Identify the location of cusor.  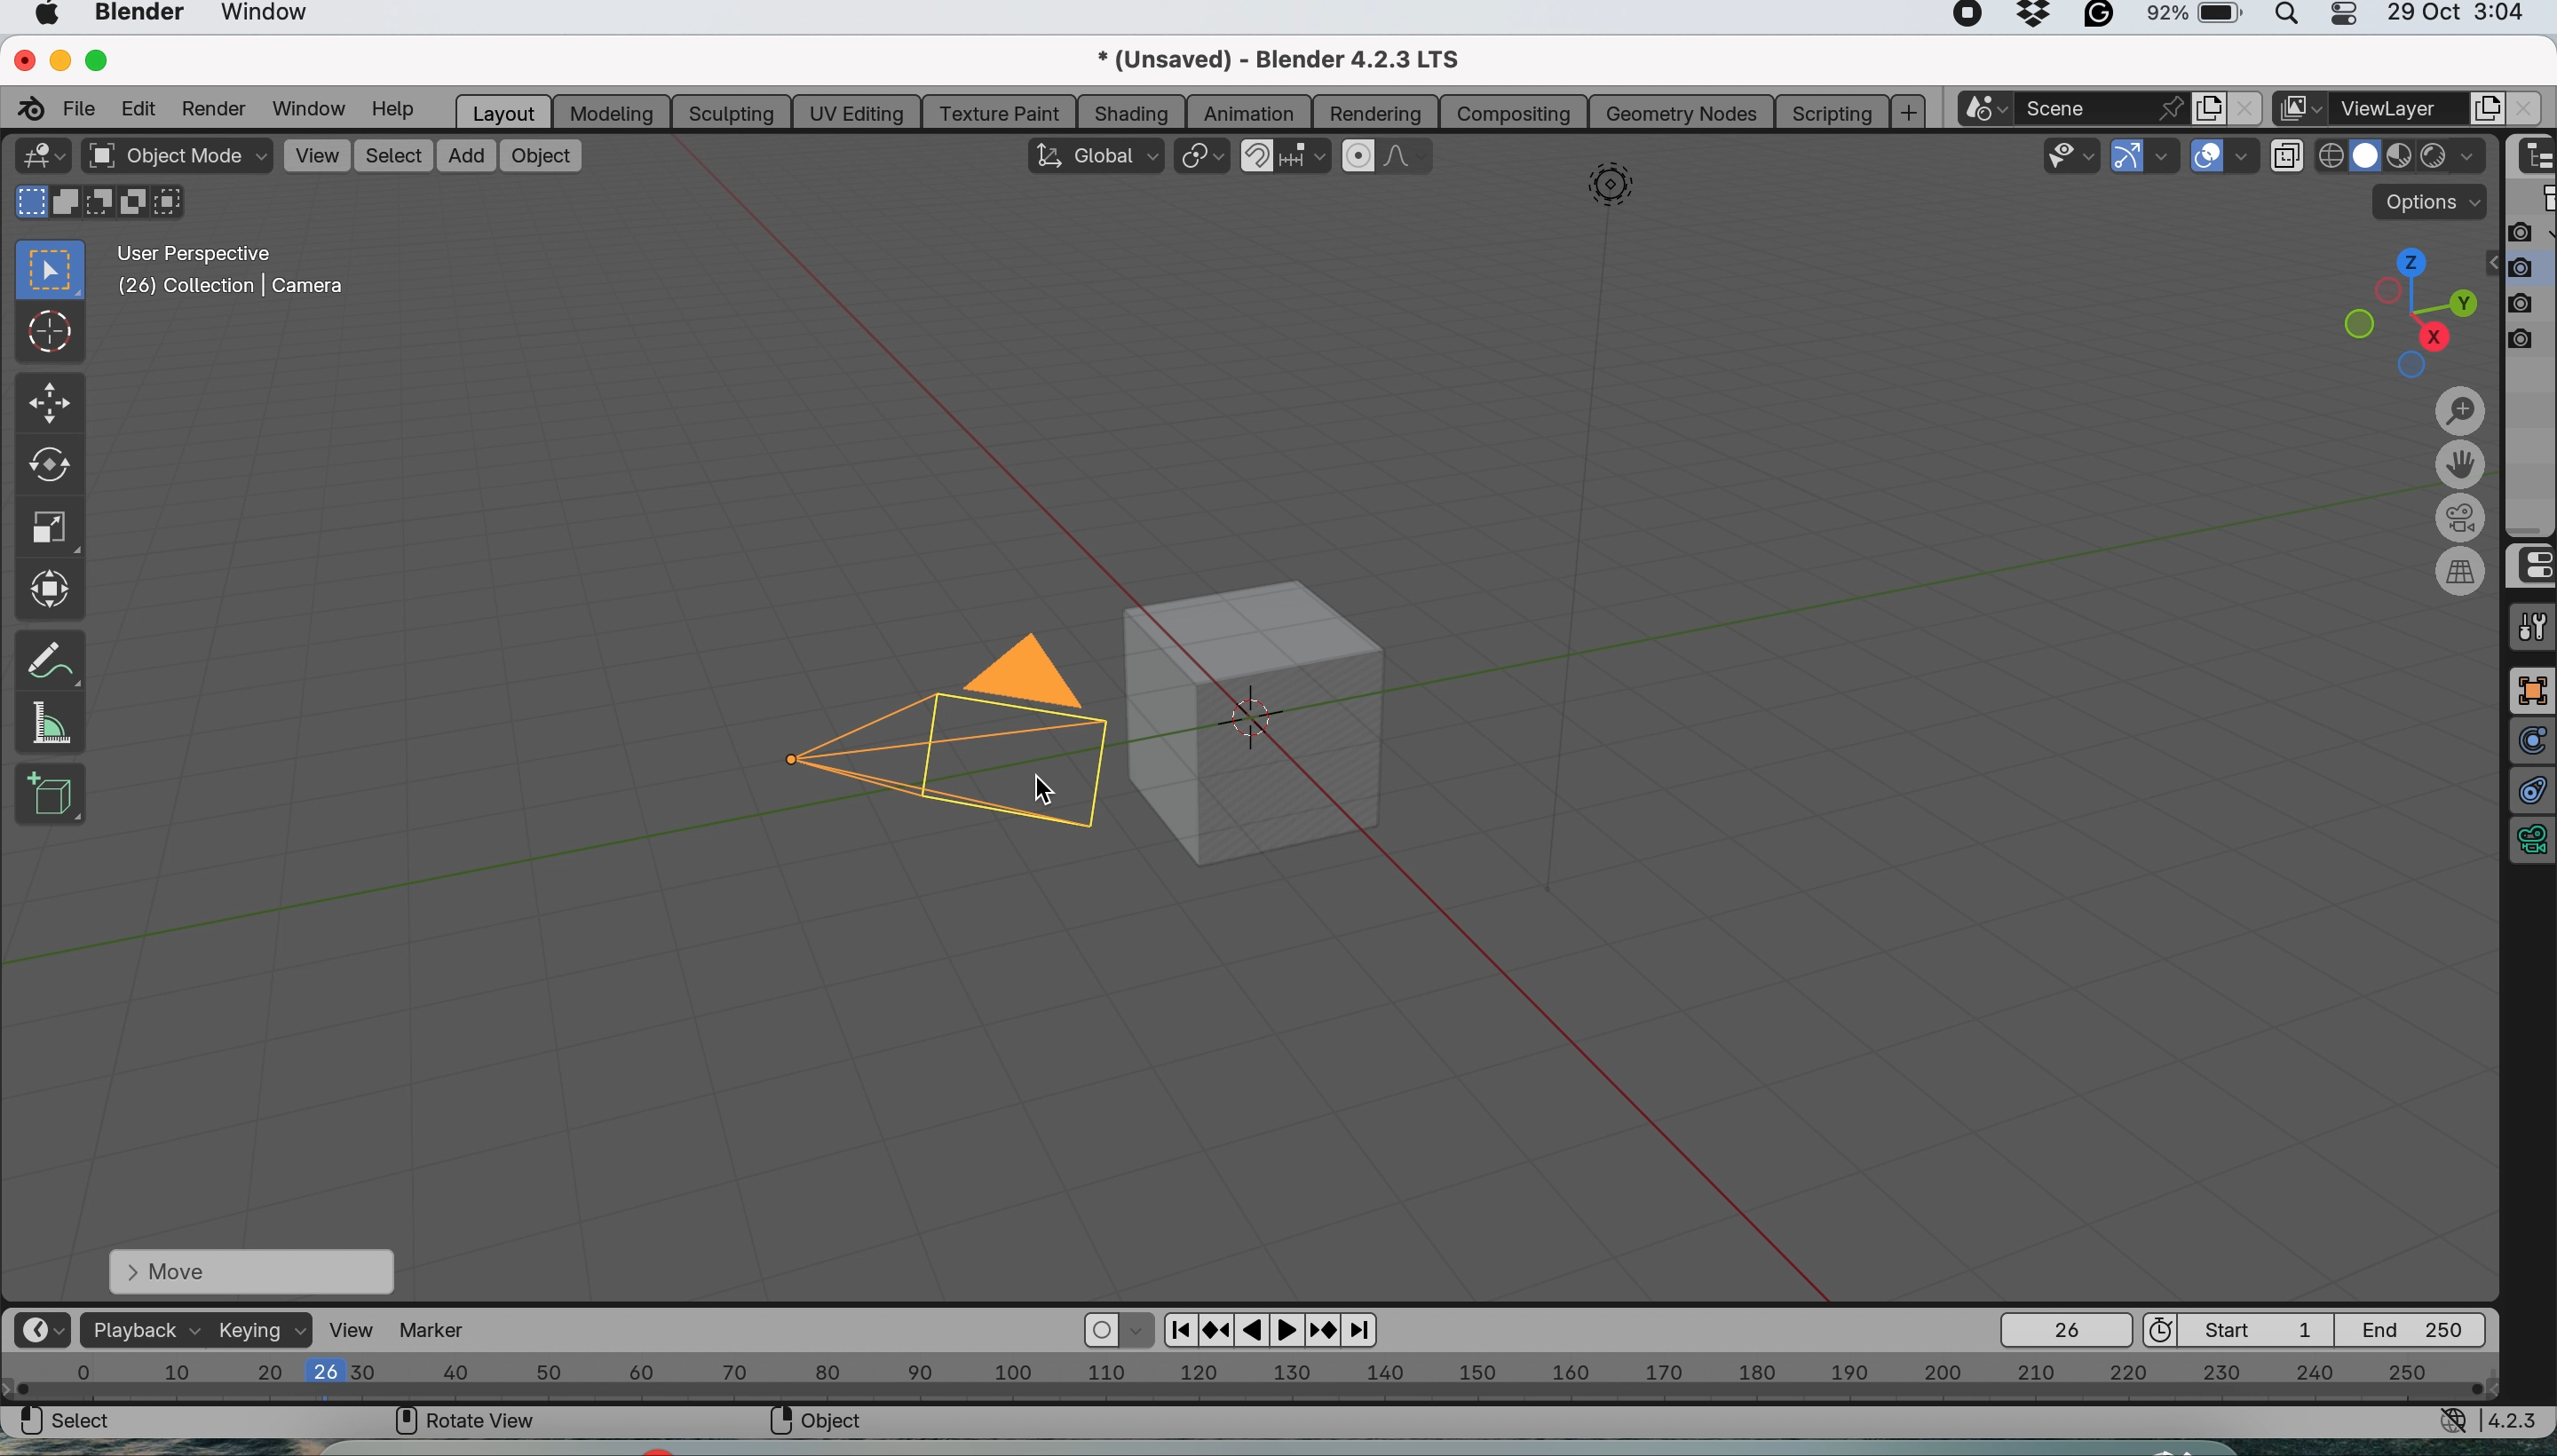
(1033, 792).